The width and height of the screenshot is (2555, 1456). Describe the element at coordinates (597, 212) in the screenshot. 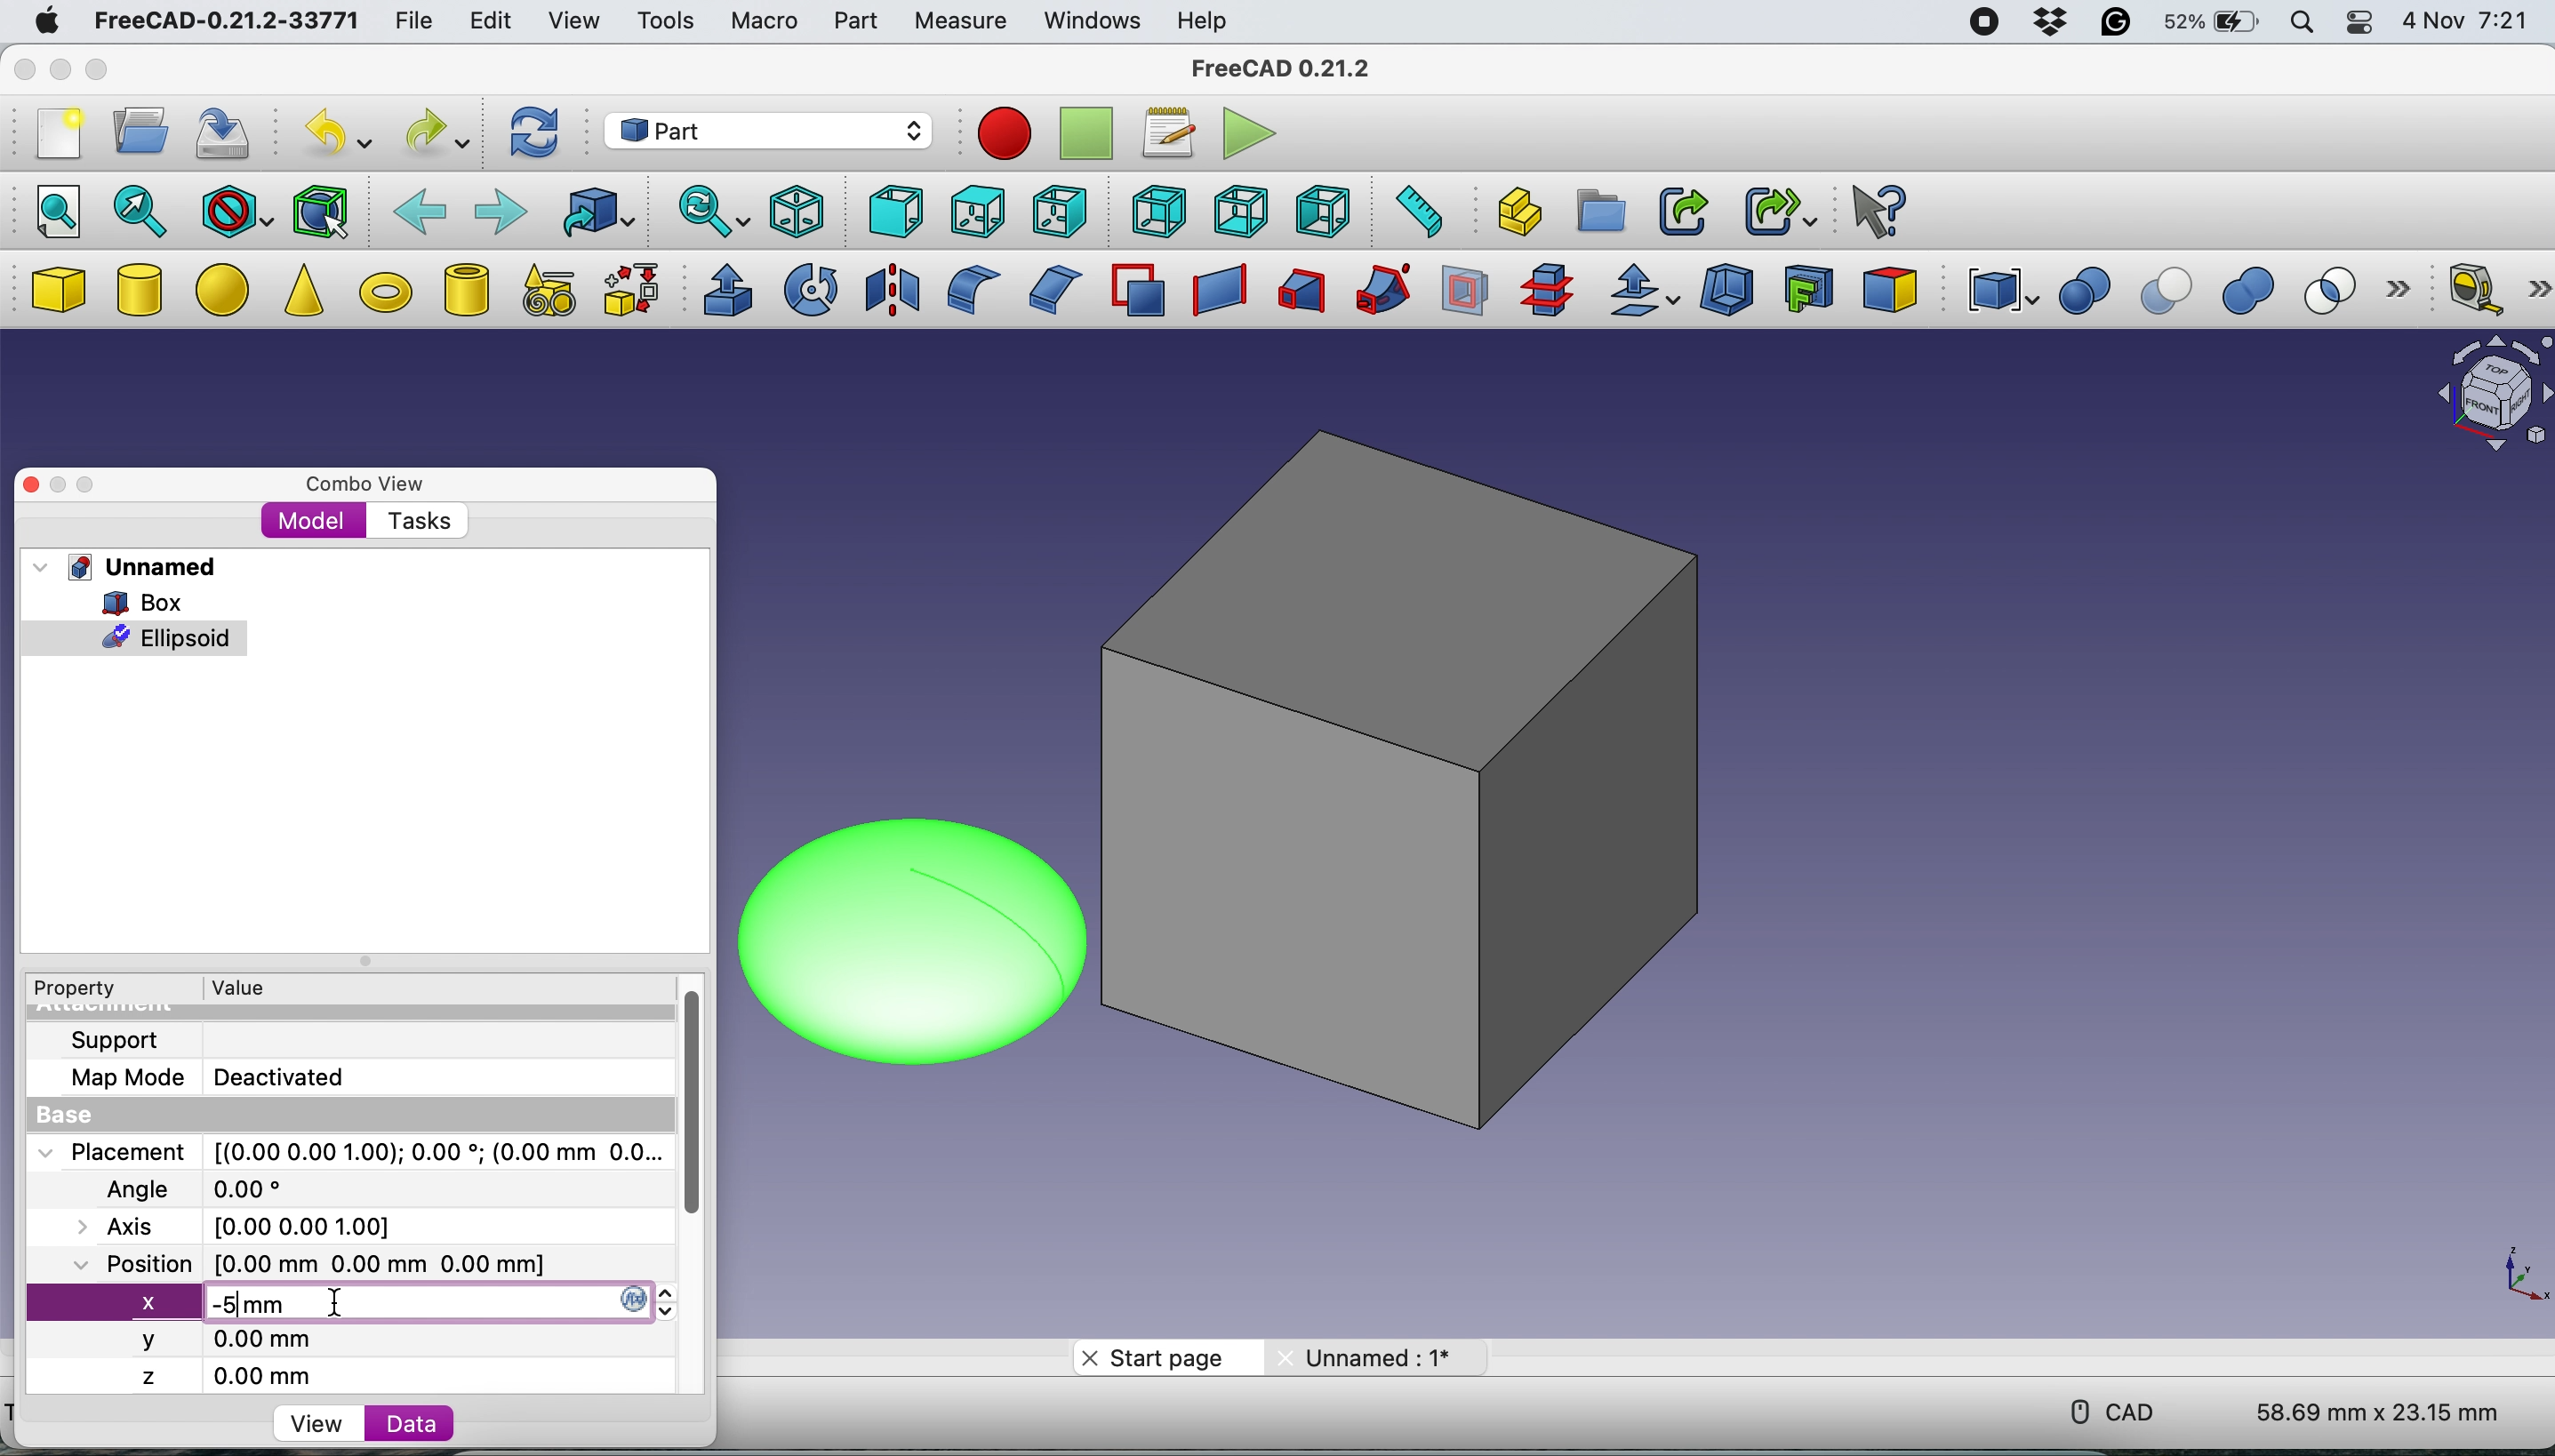

I see `go to linked object` at that location.